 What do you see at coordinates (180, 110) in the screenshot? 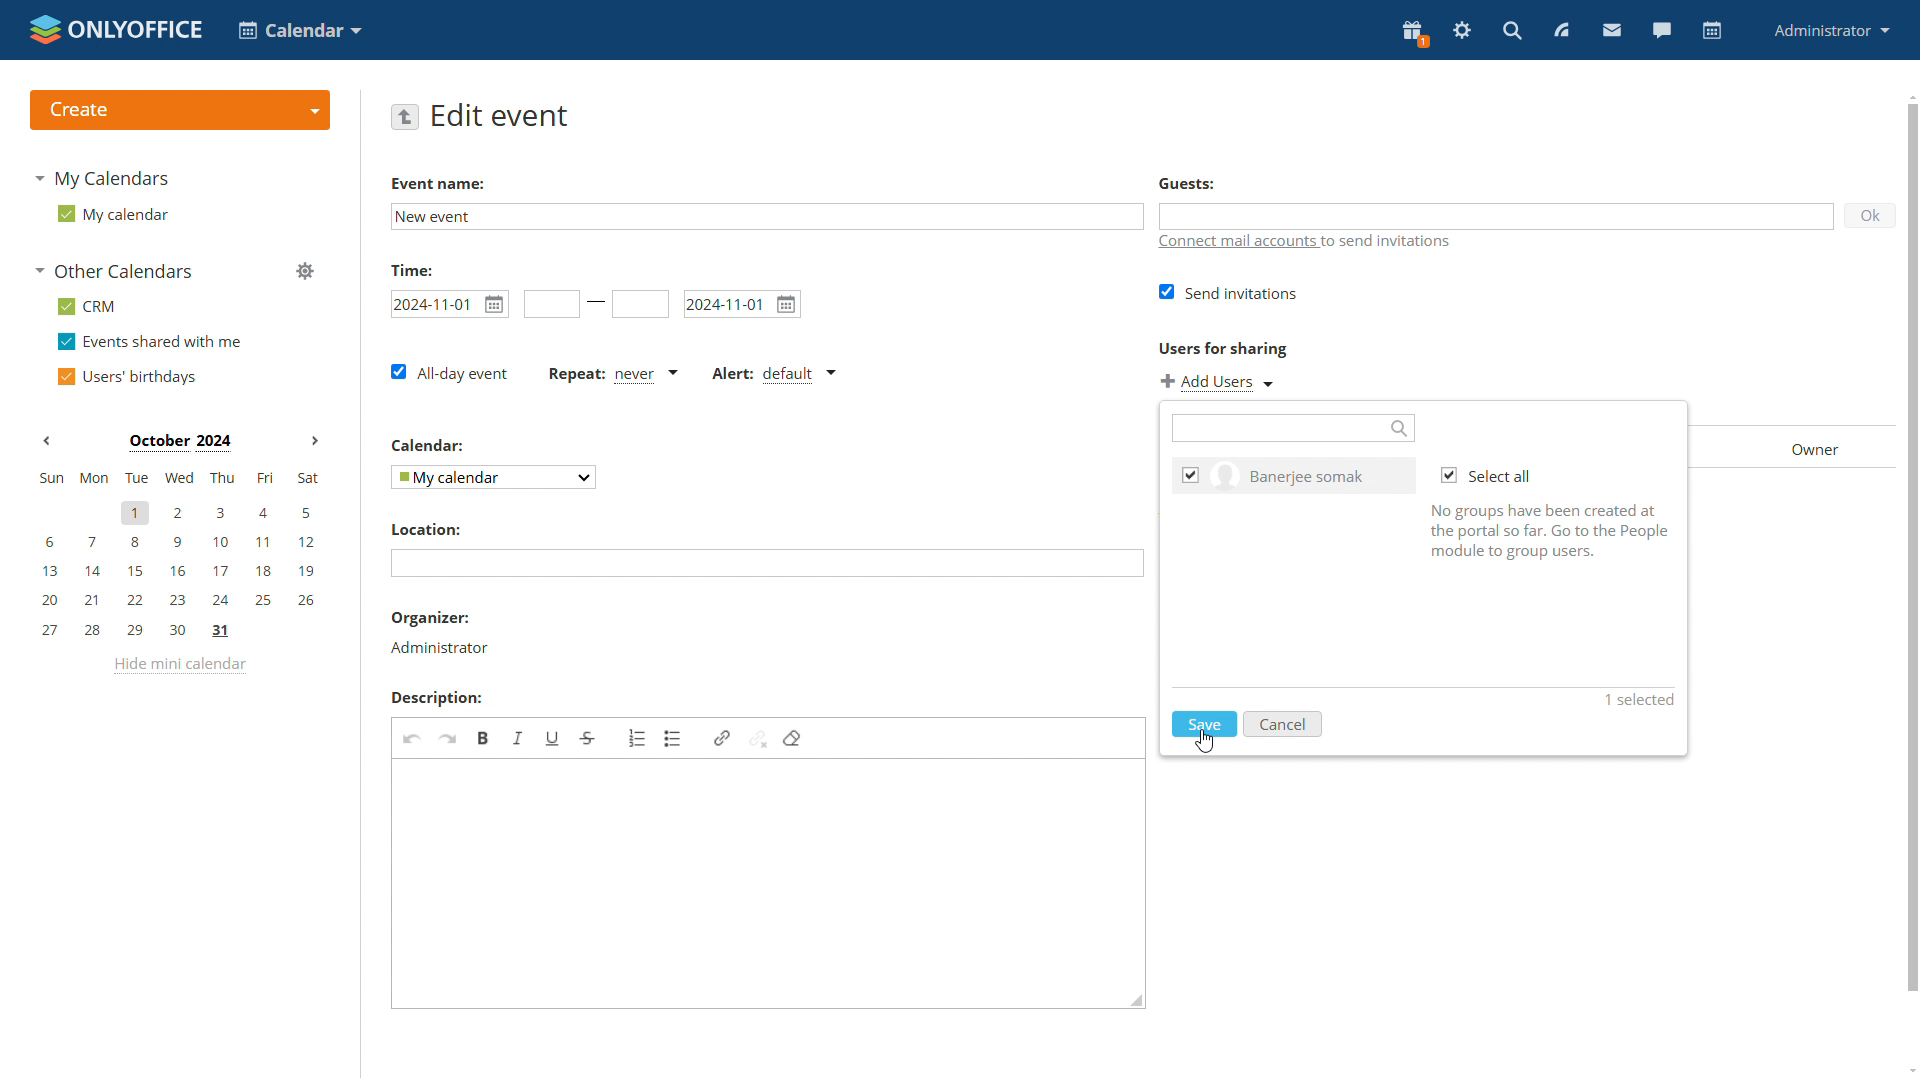
I see `create` at bounding box center [180, 110].